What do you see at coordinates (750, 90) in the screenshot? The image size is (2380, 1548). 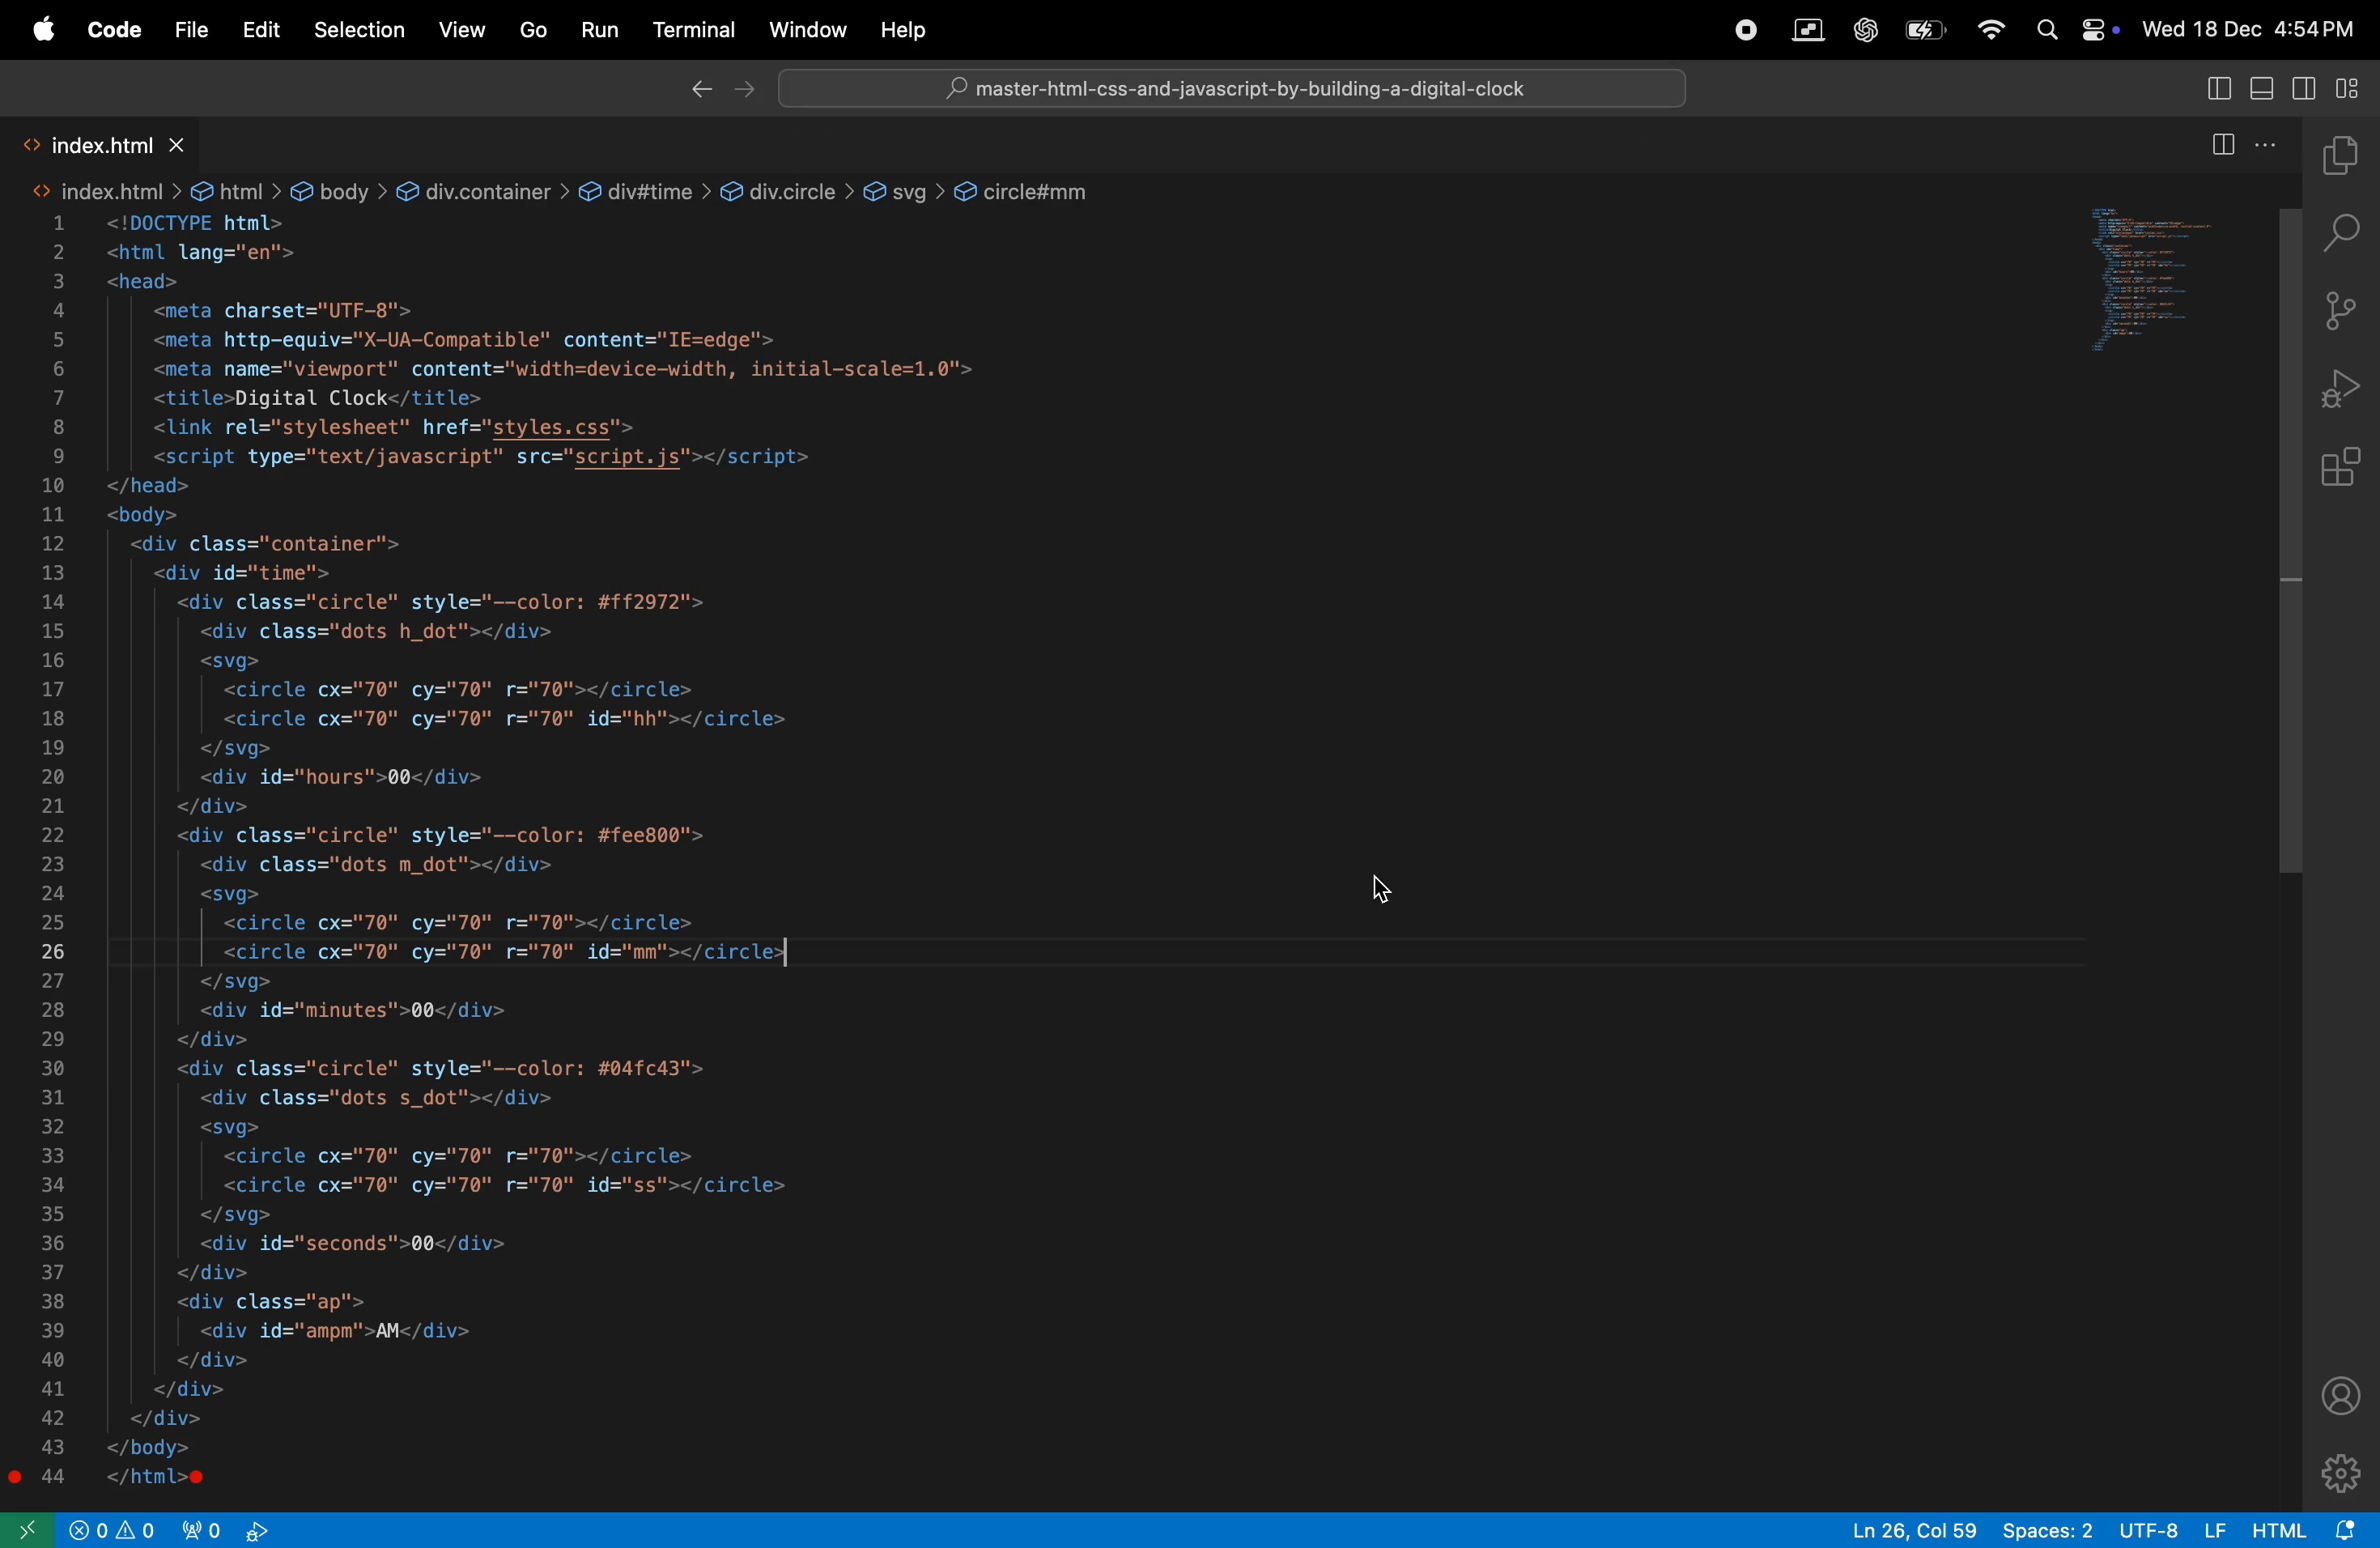 I see `forward` at bounding box center [750, 90].